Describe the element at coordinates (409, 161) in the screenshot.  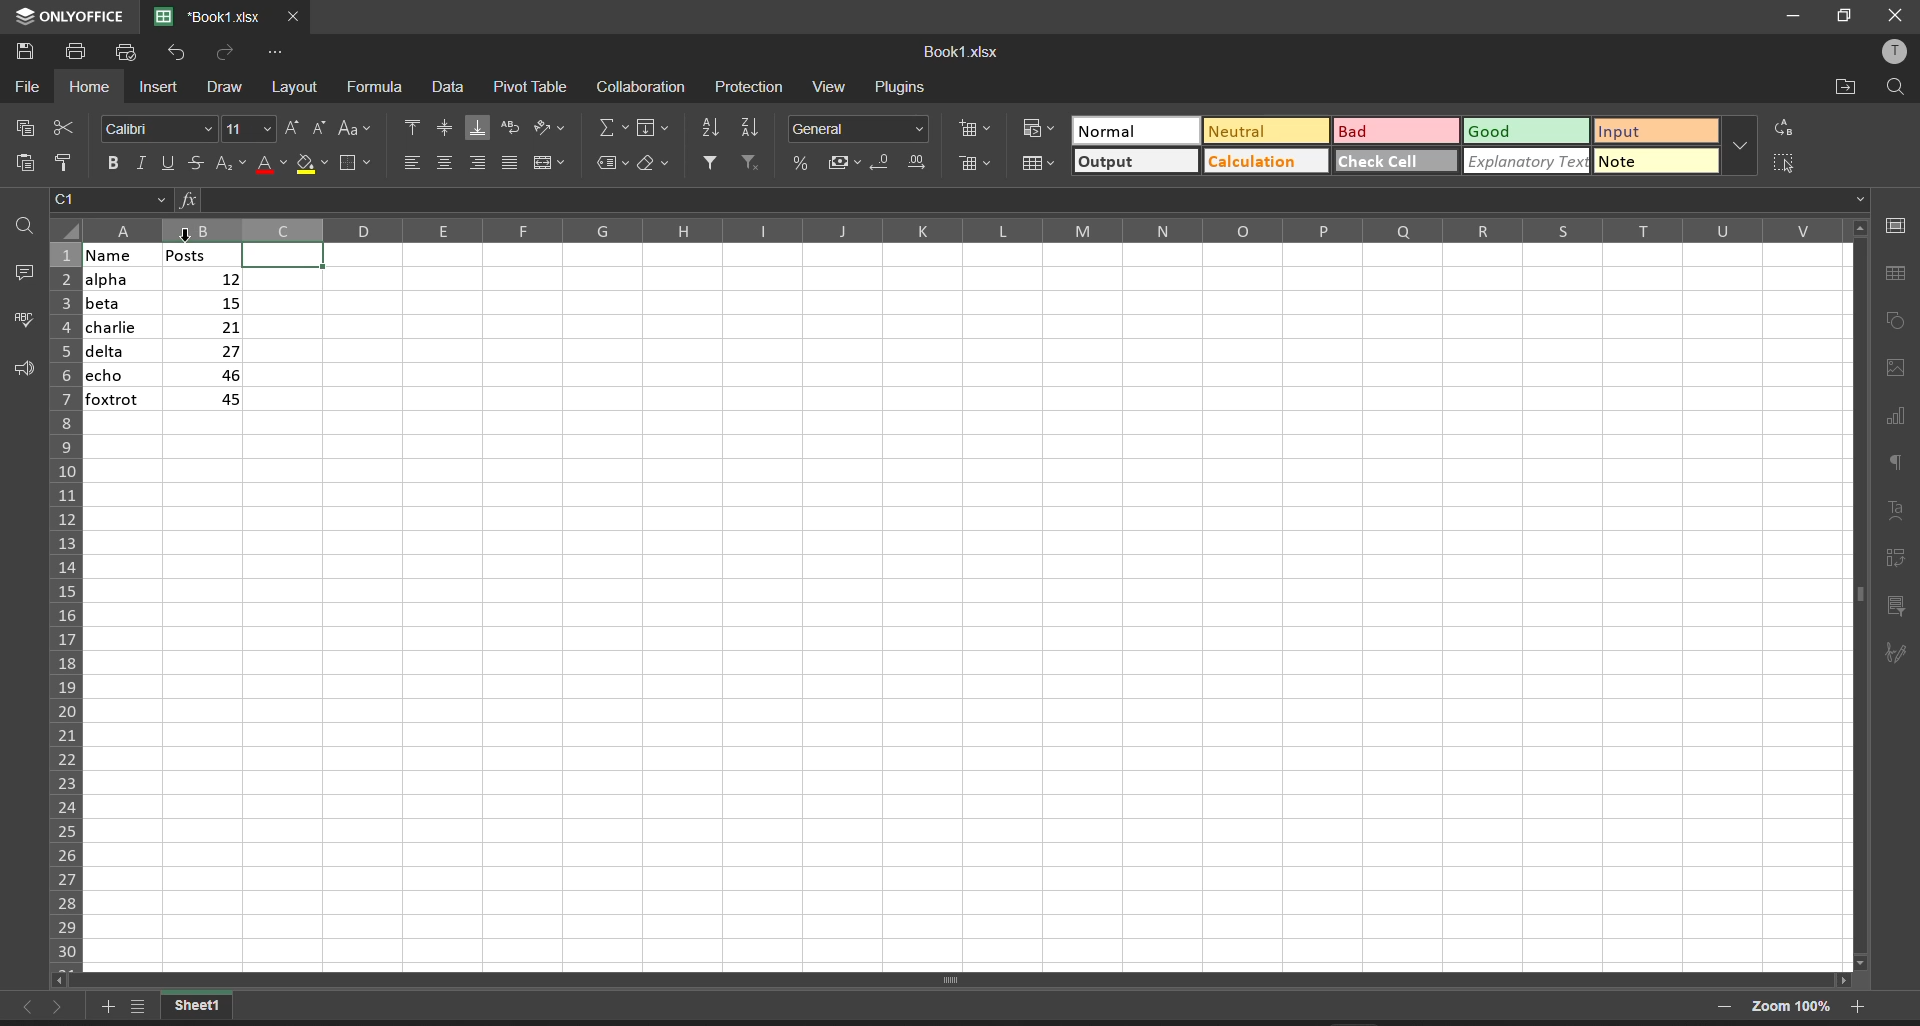
I see `align left` at that location.